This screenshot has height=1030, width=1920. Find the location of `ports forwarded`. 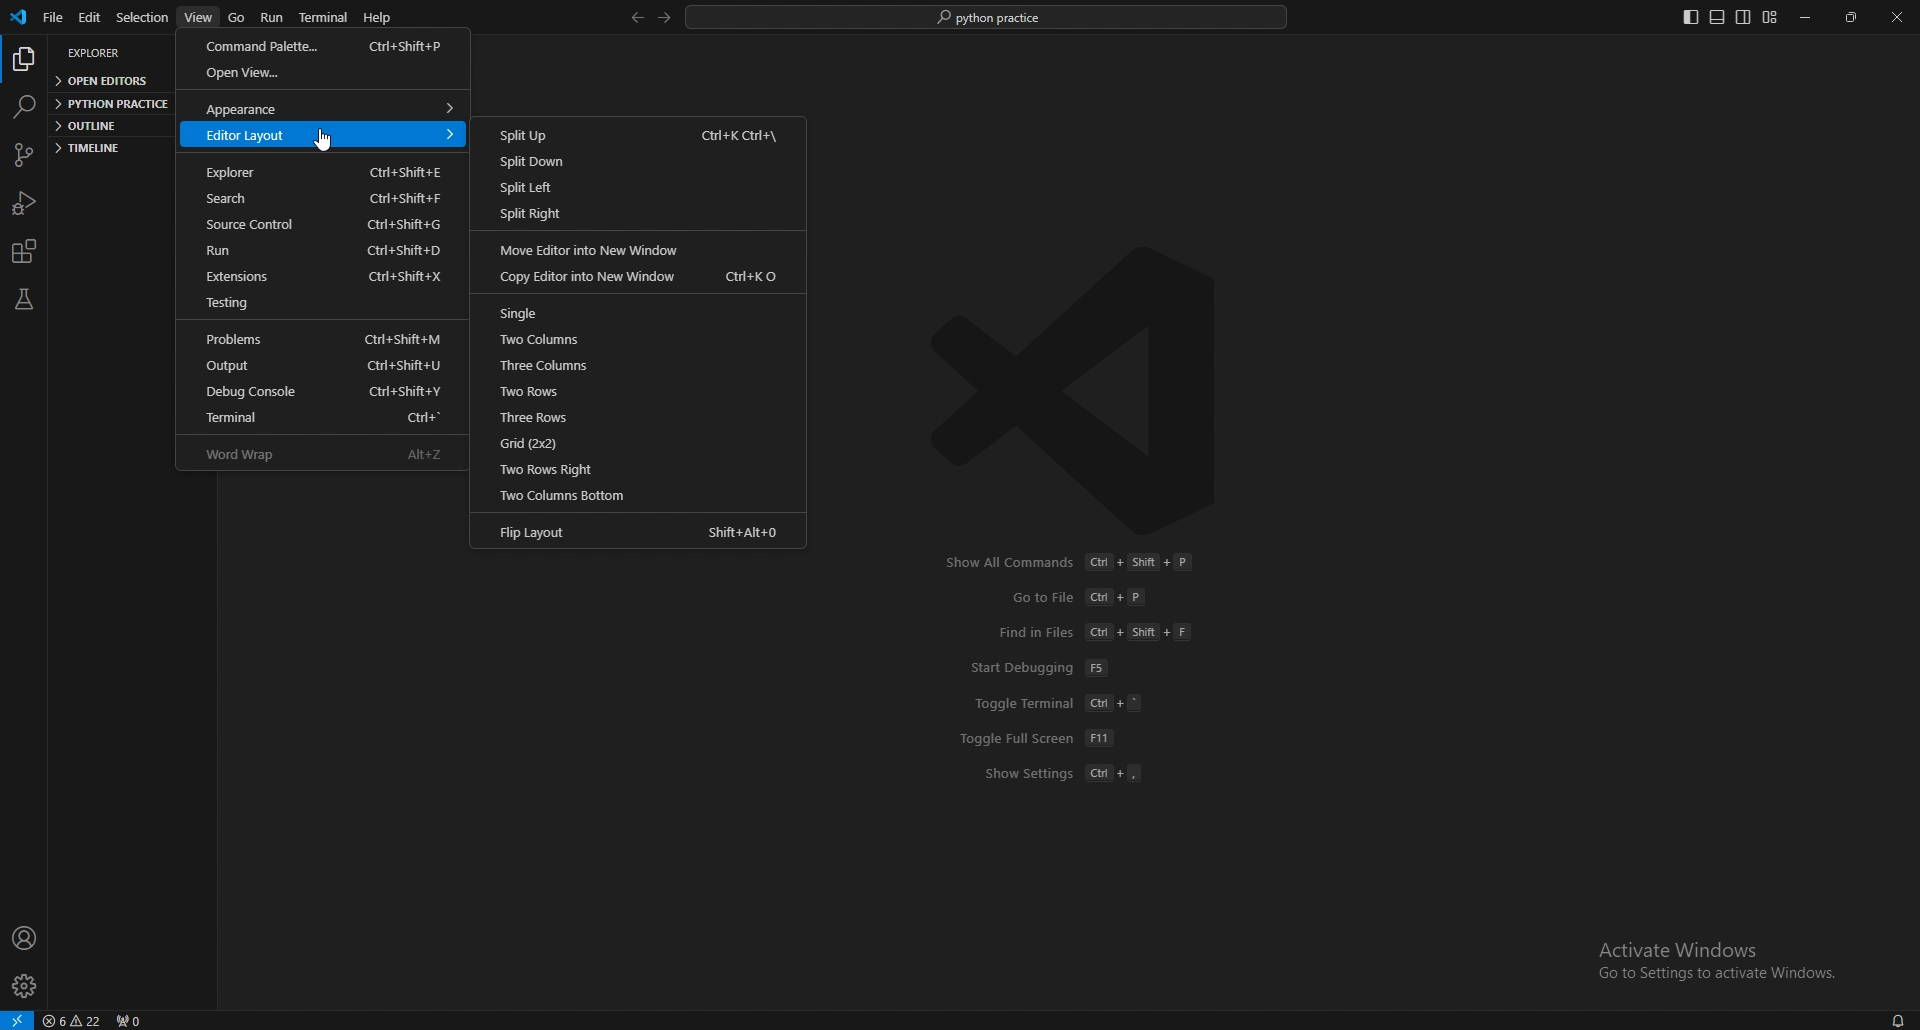

ports forwarded is located at coordinates (130, 1020).